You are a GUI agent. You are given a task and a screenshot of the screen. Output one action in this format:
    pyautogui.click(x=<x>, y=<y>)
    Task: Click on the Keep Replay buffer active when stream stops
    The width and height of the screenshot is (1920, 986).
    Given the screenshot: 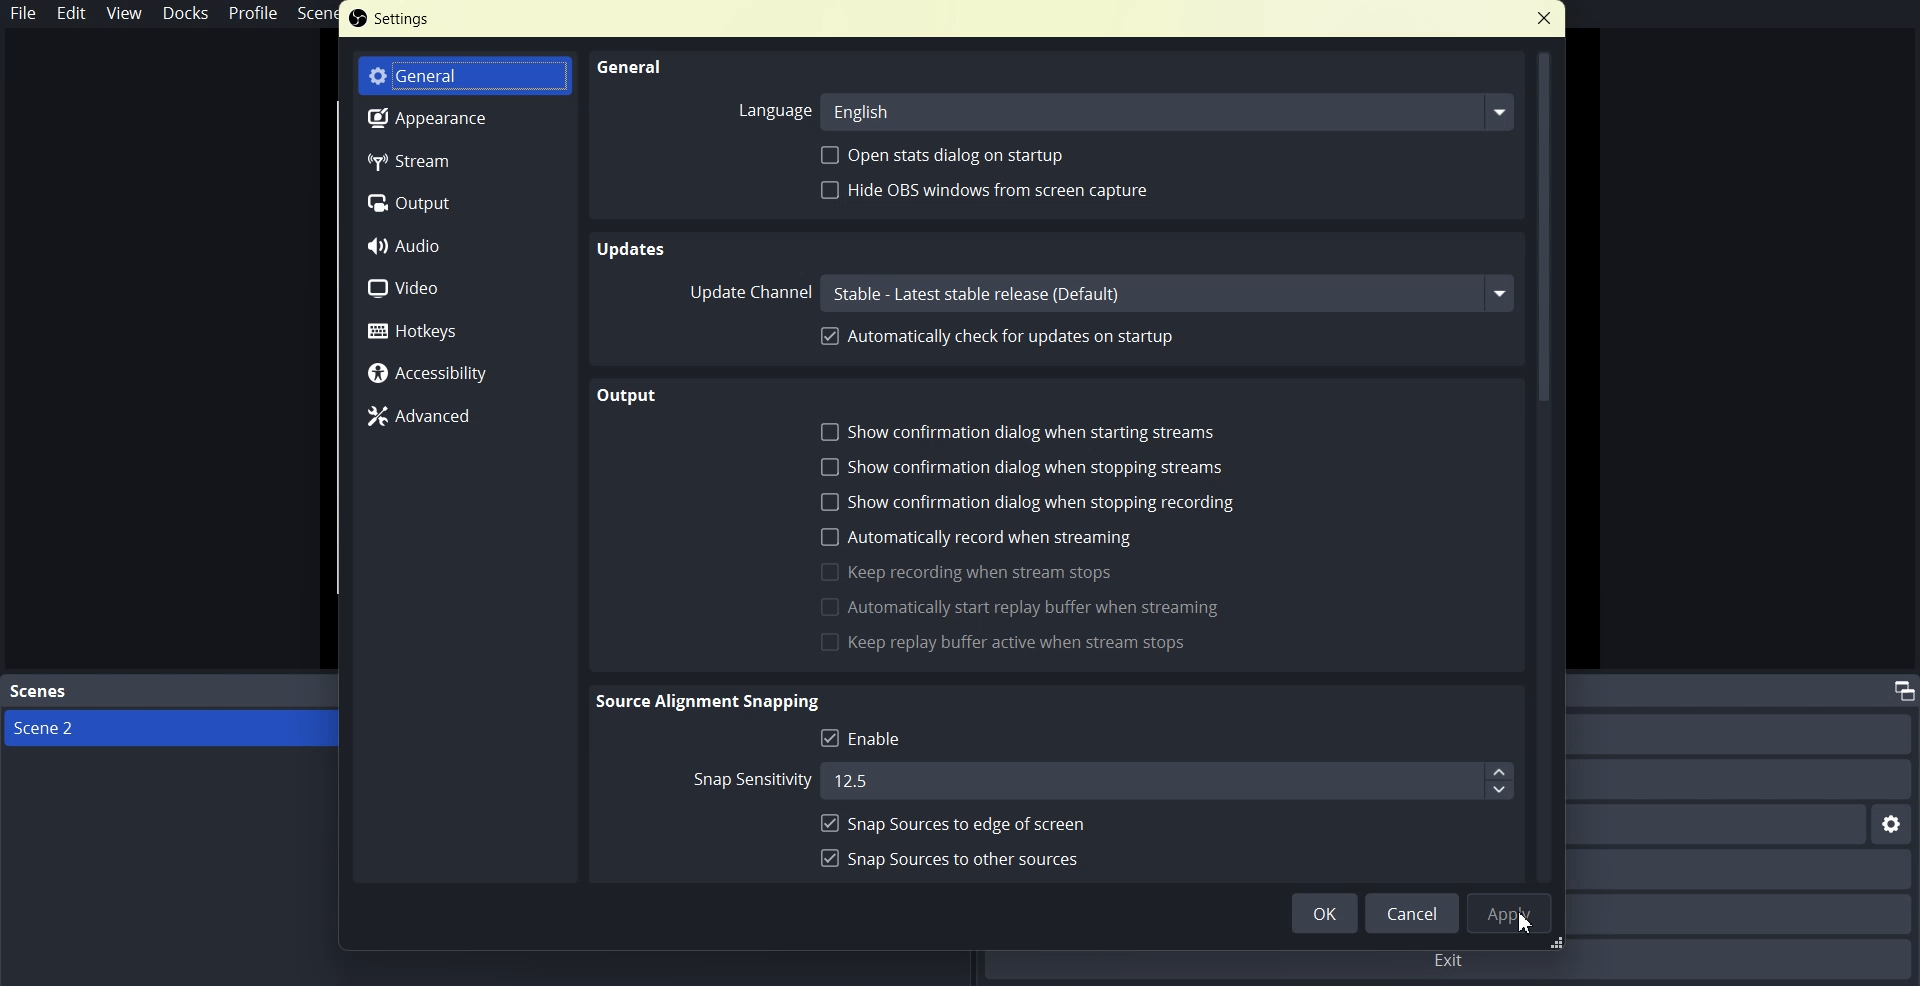 What is the action you would take?
    pyautogui.click(x=1001, y=644)
    